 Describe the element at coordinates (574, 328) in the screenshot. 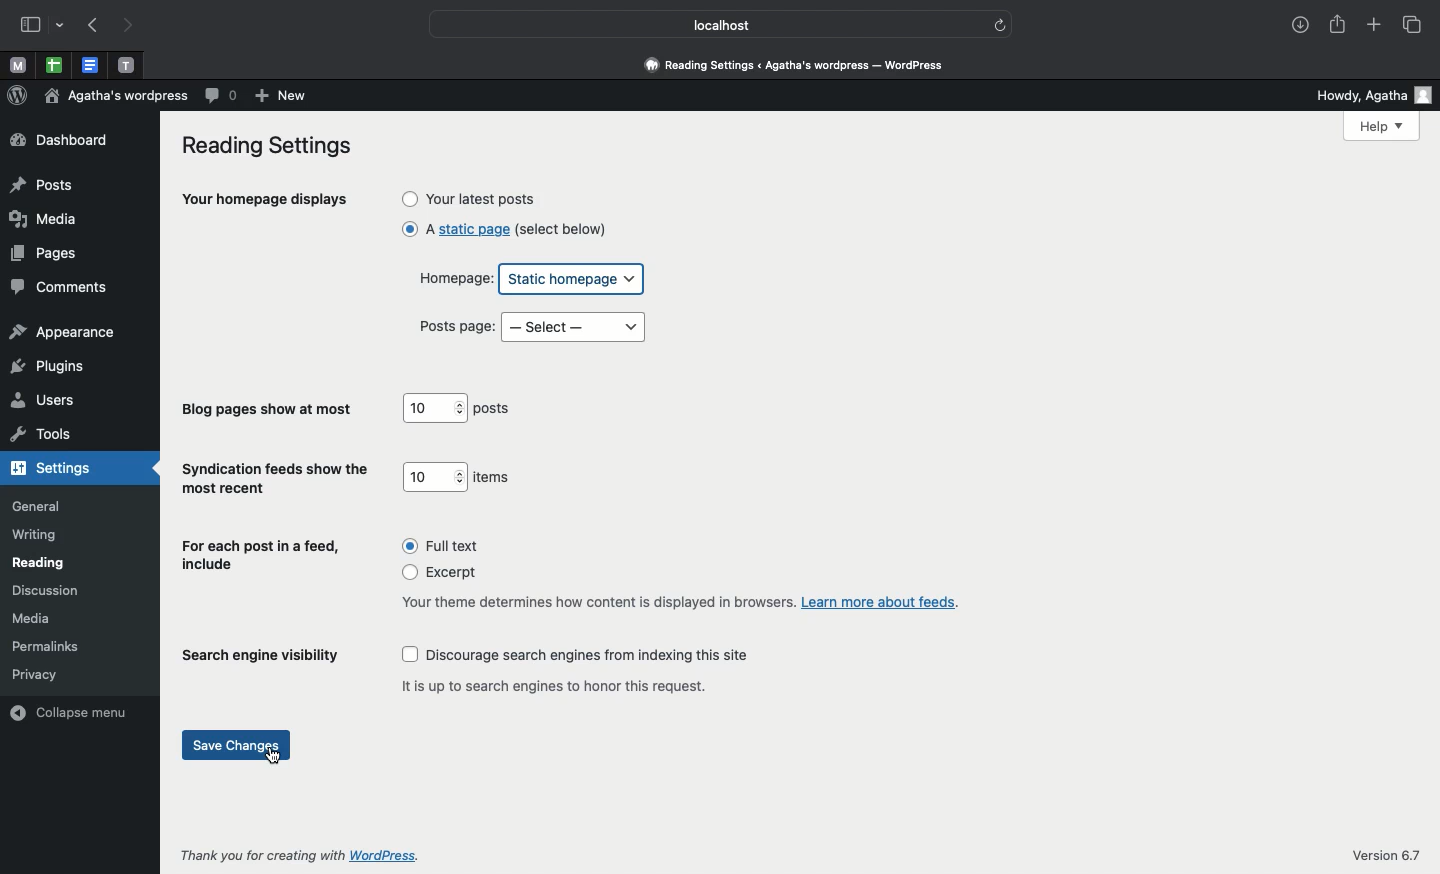

I see `Select` at that location.